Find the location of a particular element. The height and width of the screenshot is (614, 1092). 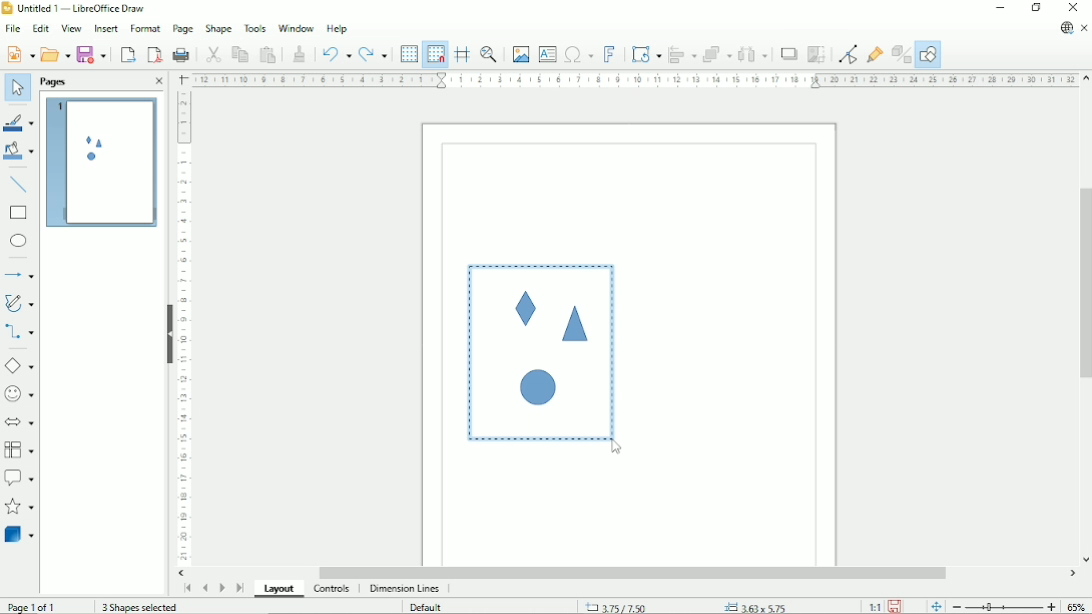

3 shapes selected is located at coordinates (138, 607).